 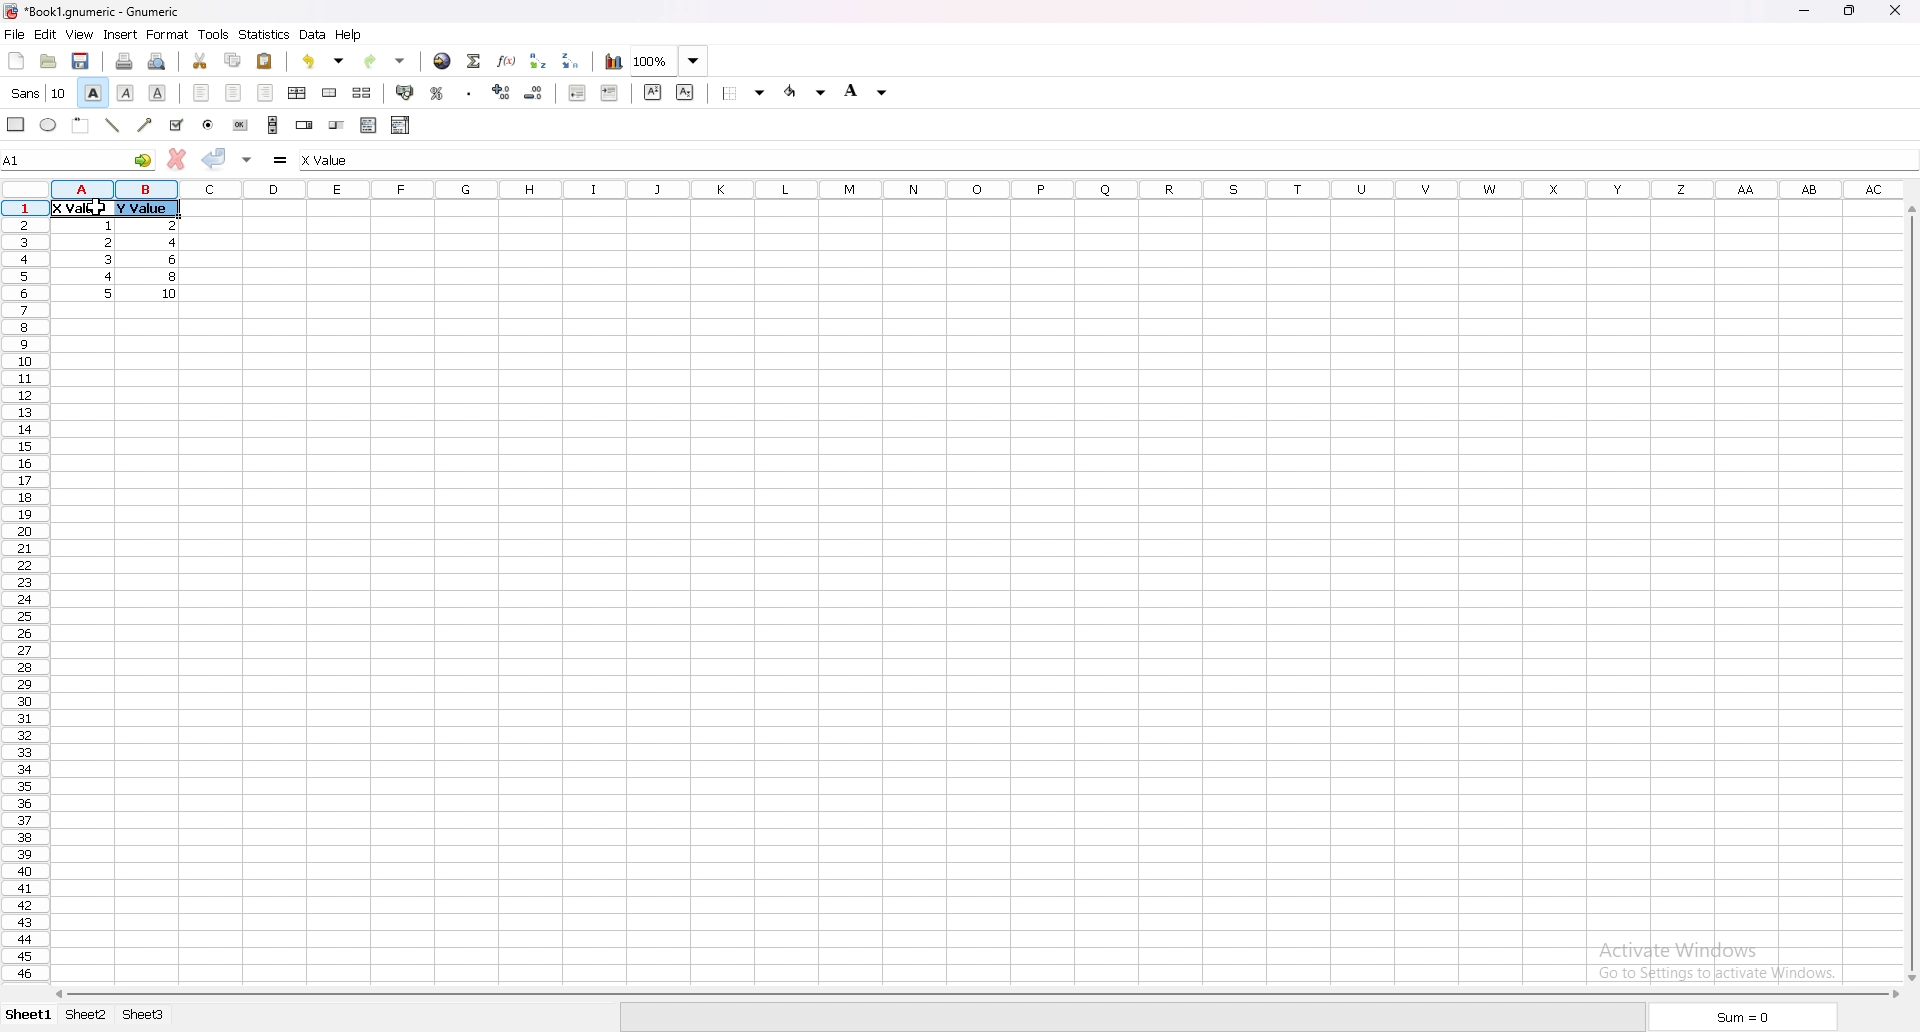 What do you see at coordinates (110, 226) in the screenshot?
I see `value` at bounding box center [110, 226].